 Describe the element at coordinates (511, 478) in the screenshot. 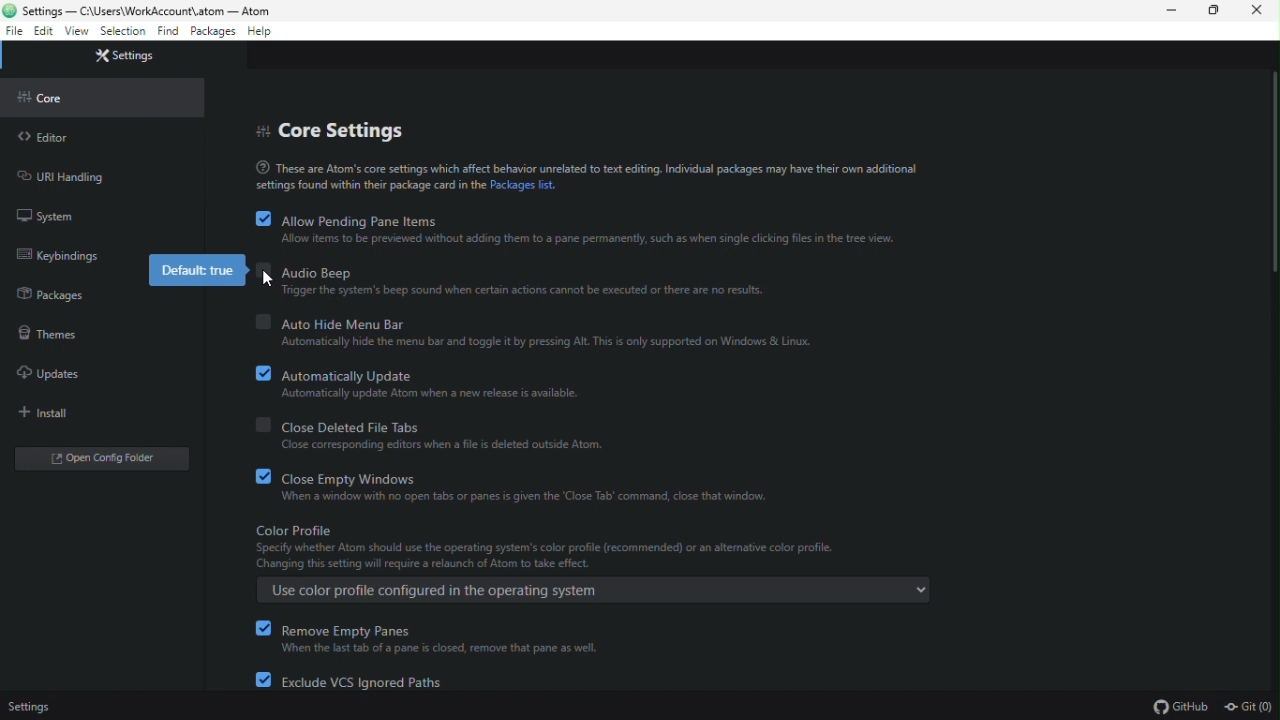

I see `close empty windows` at that location.